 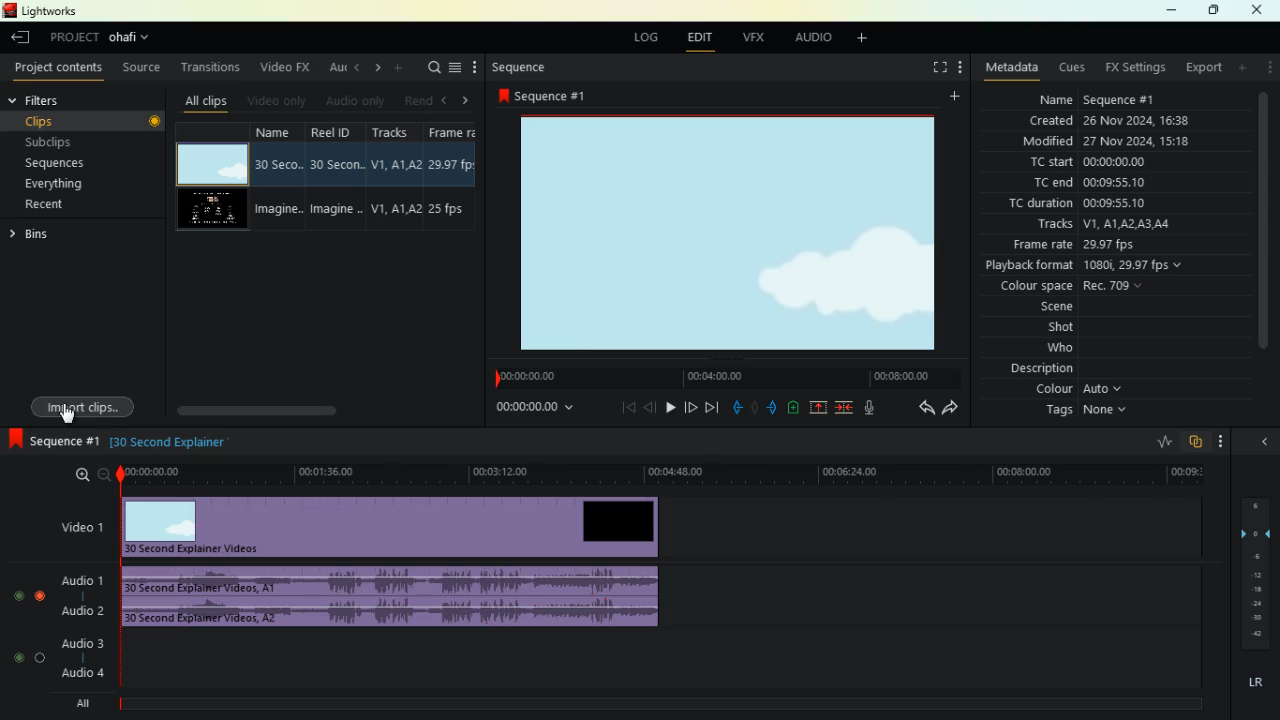 I want to click on import clips, so click(x=79, y=401).